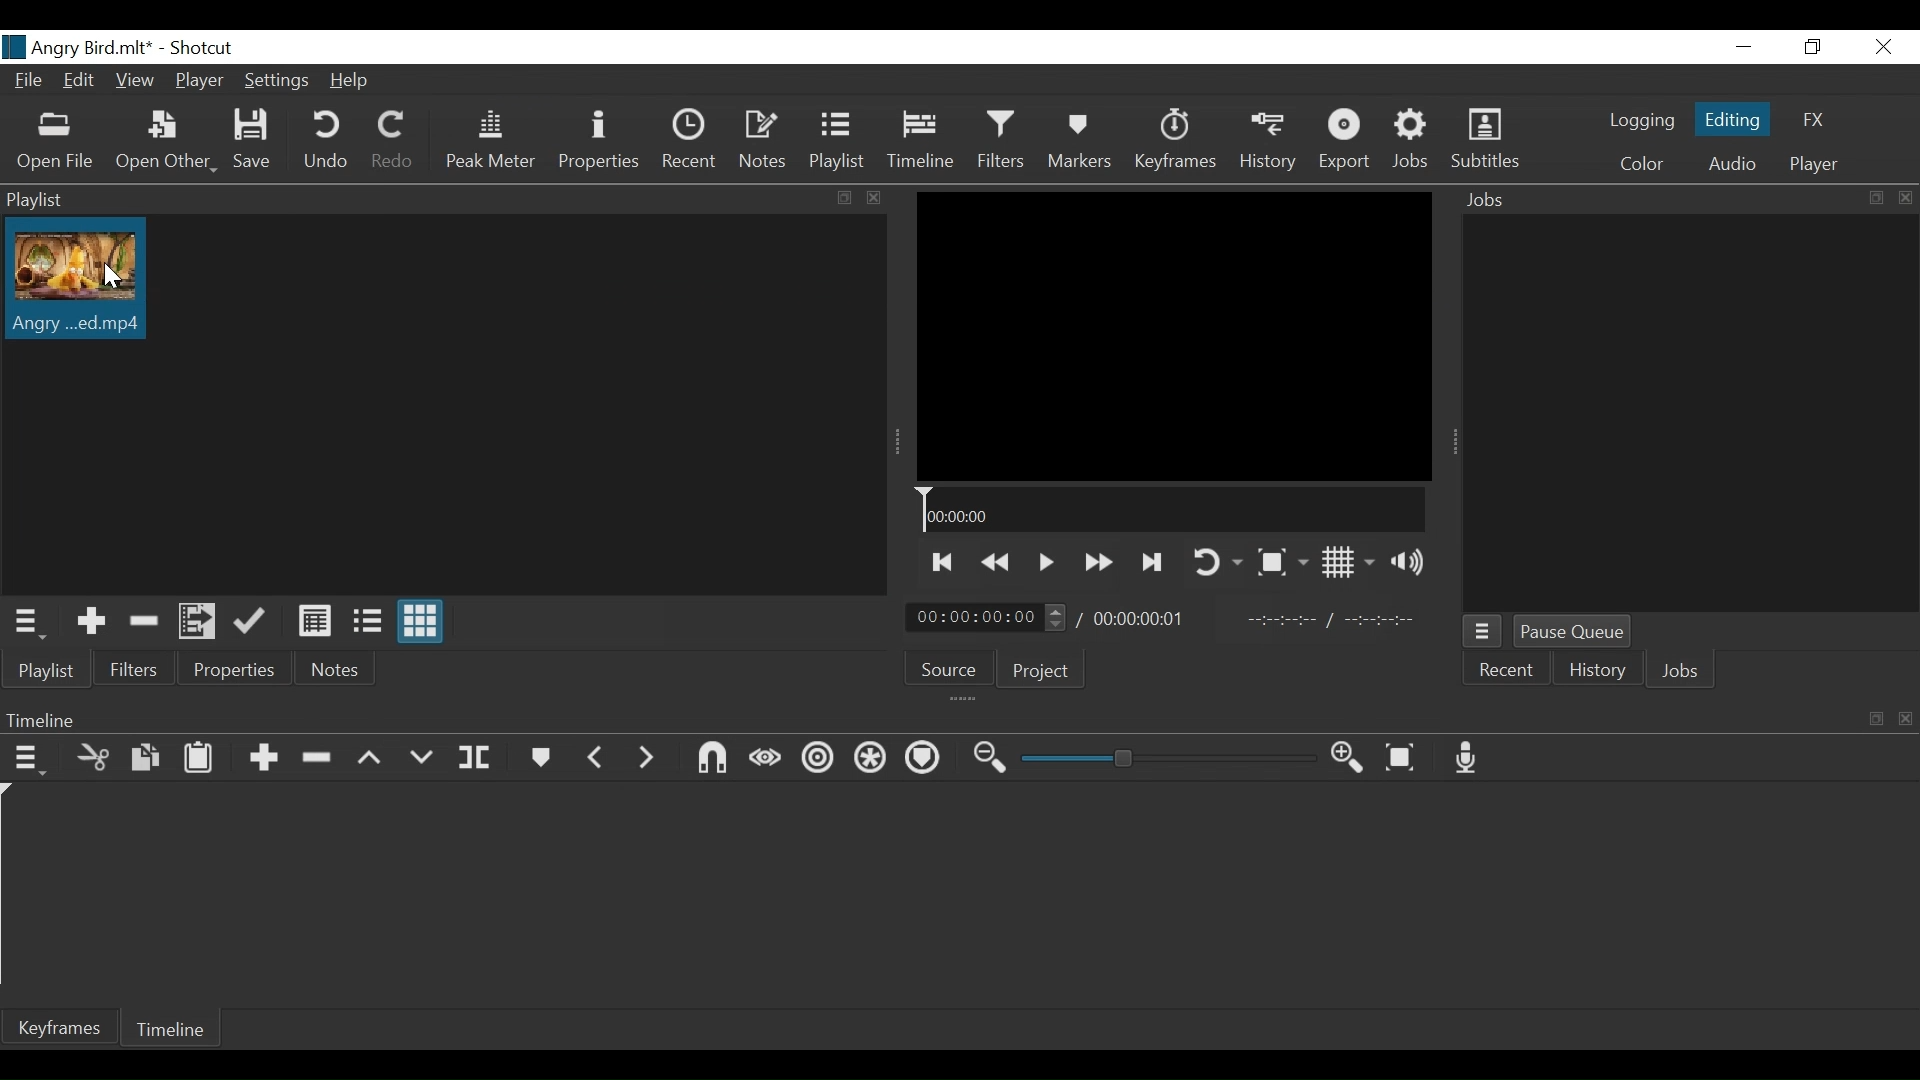 Image resolution: width=1920 pixels, height=1080 pixels. What do you see at coordinates (994, 563) in the screenshot?
I see `Play quickly backward` at bounding box center [994, 563].